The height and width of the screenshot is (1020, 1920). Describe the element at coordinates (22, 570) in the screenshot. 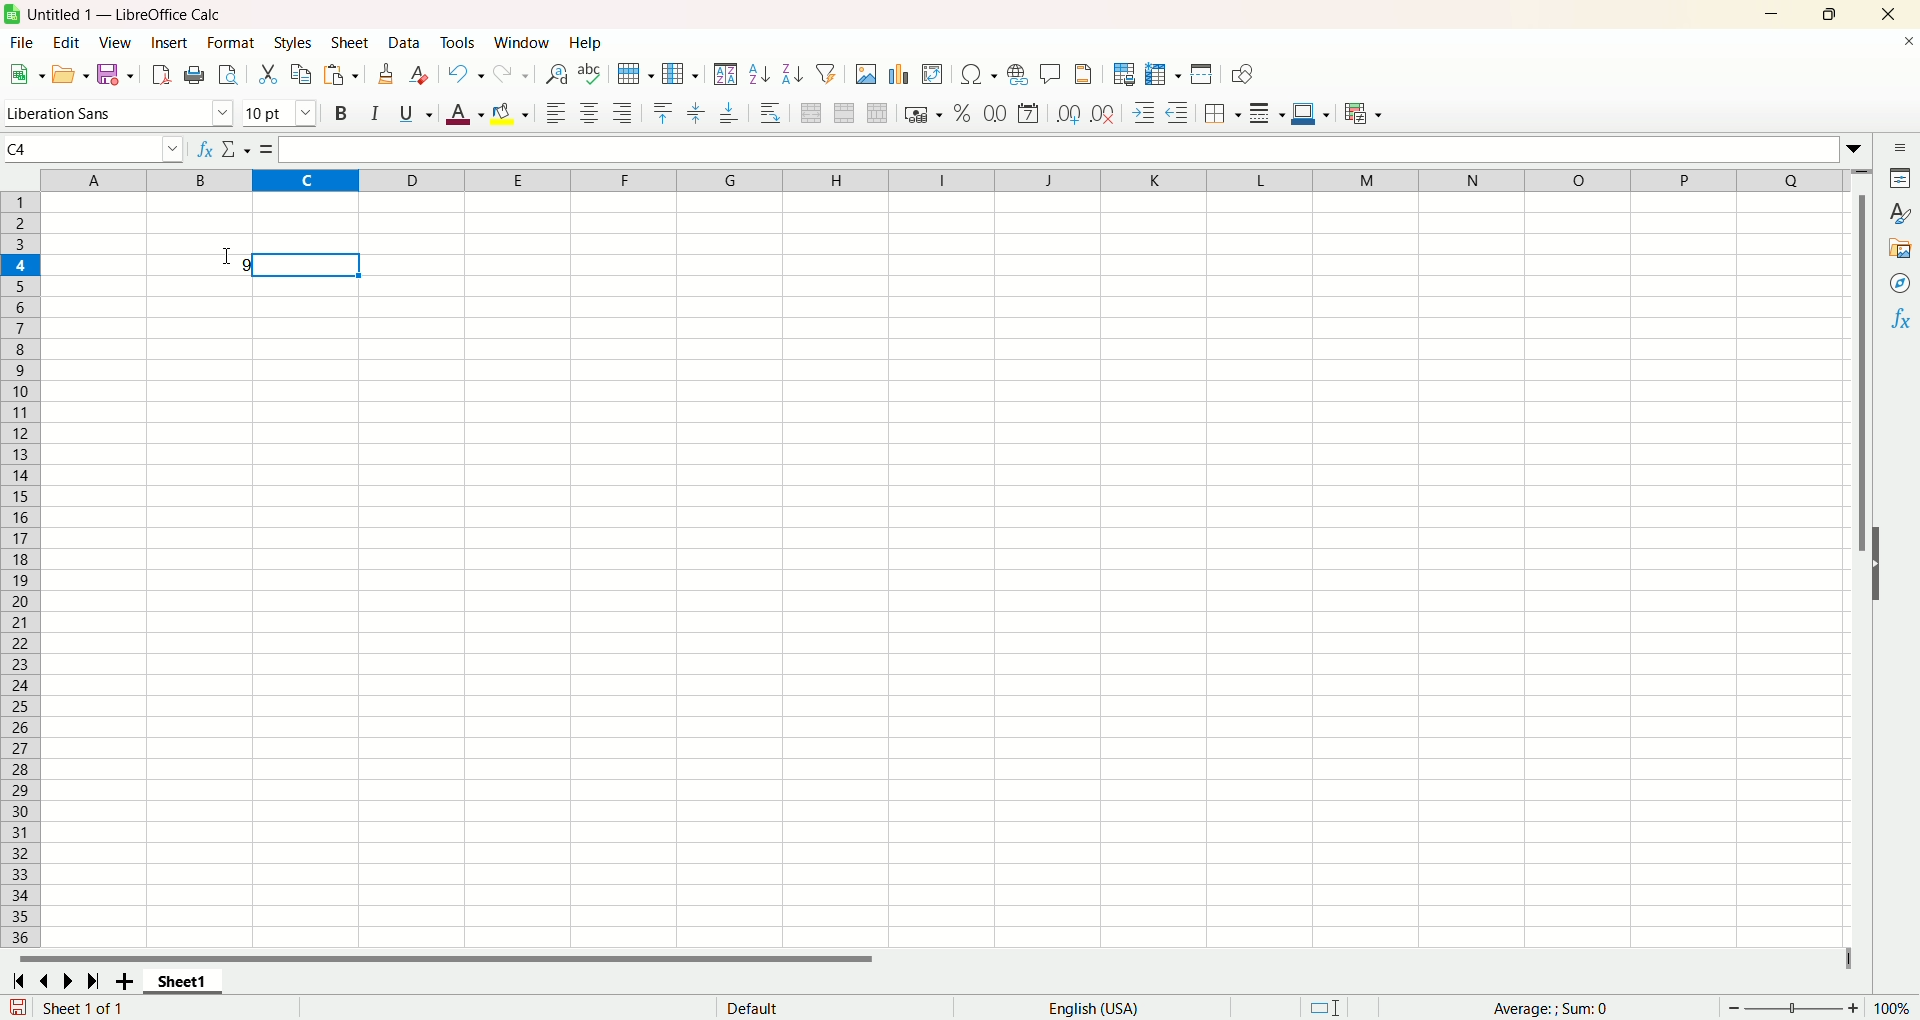

I see `row number` at that location.